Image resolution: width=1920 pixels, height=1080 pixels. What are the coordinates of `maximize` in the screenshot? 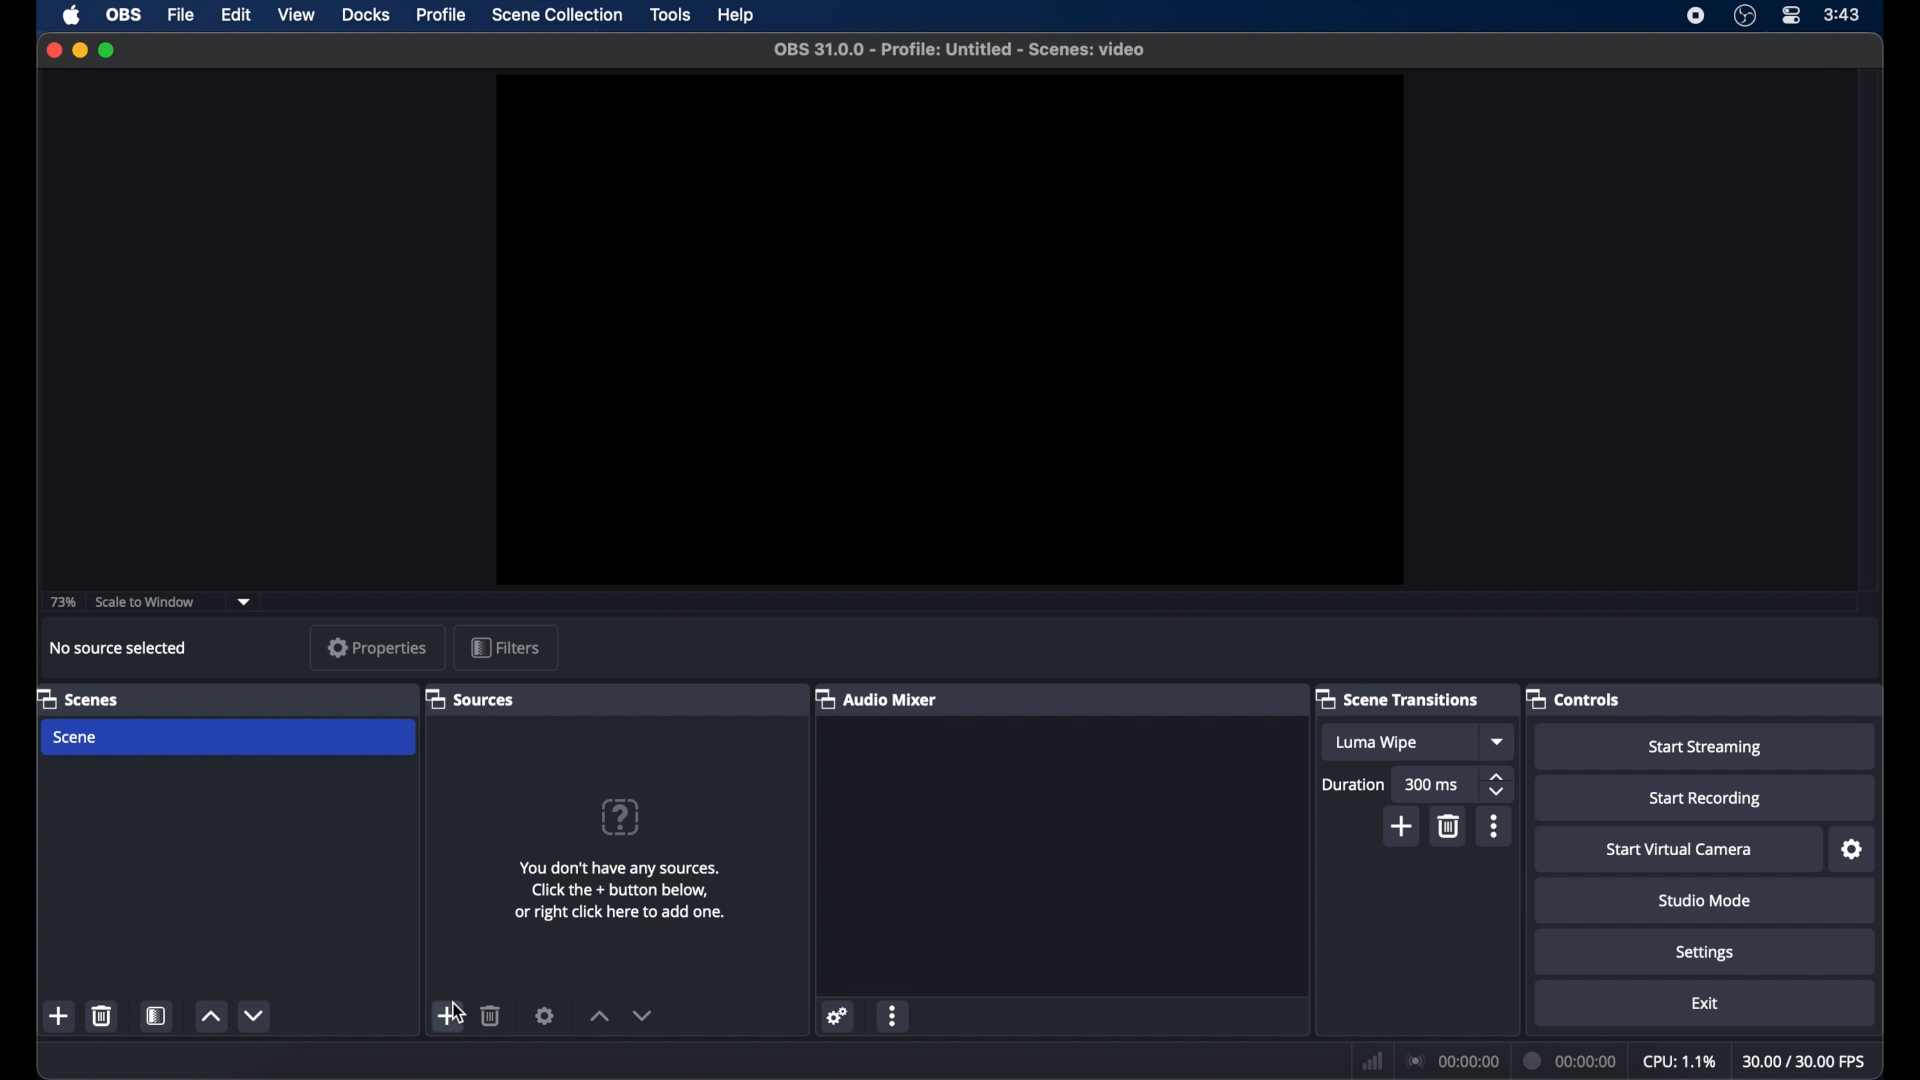 It's located at (109, 50).